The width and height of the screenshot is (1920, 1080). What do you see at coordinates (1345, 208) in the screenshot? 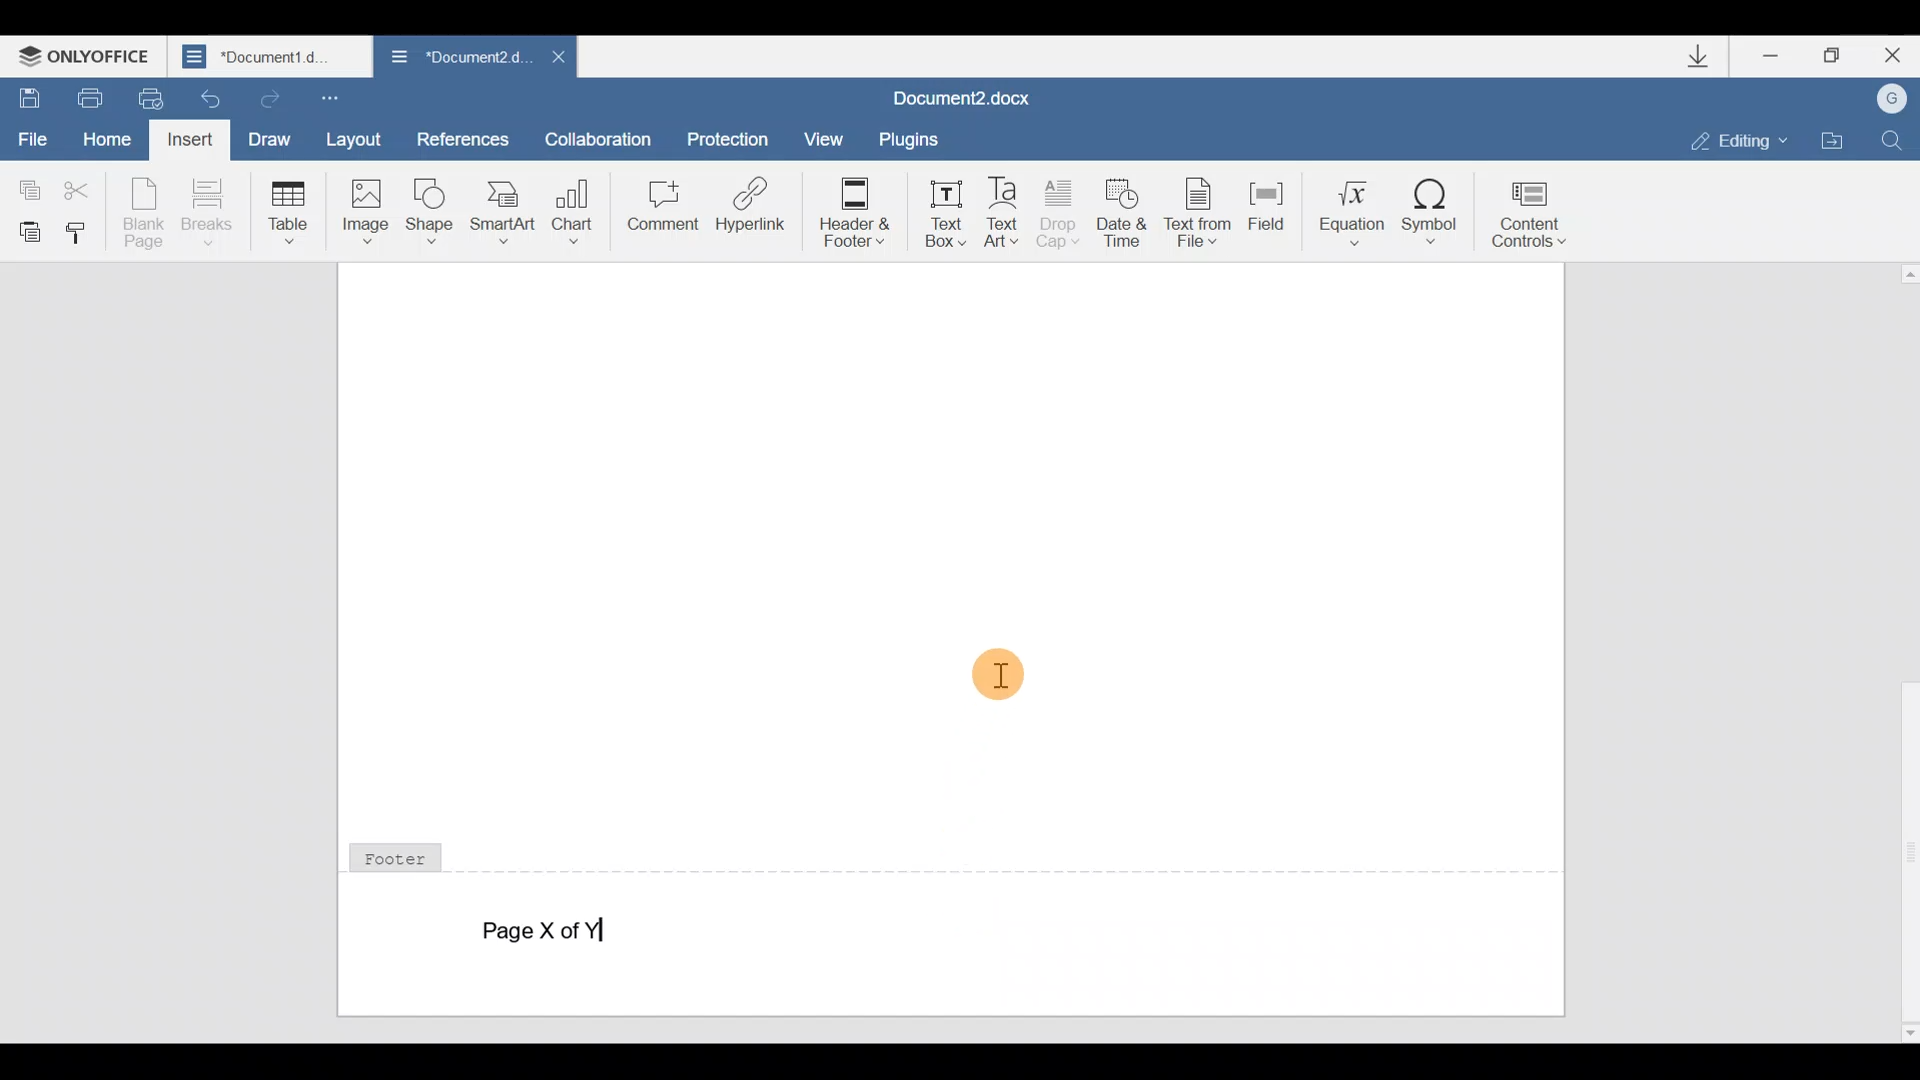
I see `Equation` at bounding box center [1345, 208].